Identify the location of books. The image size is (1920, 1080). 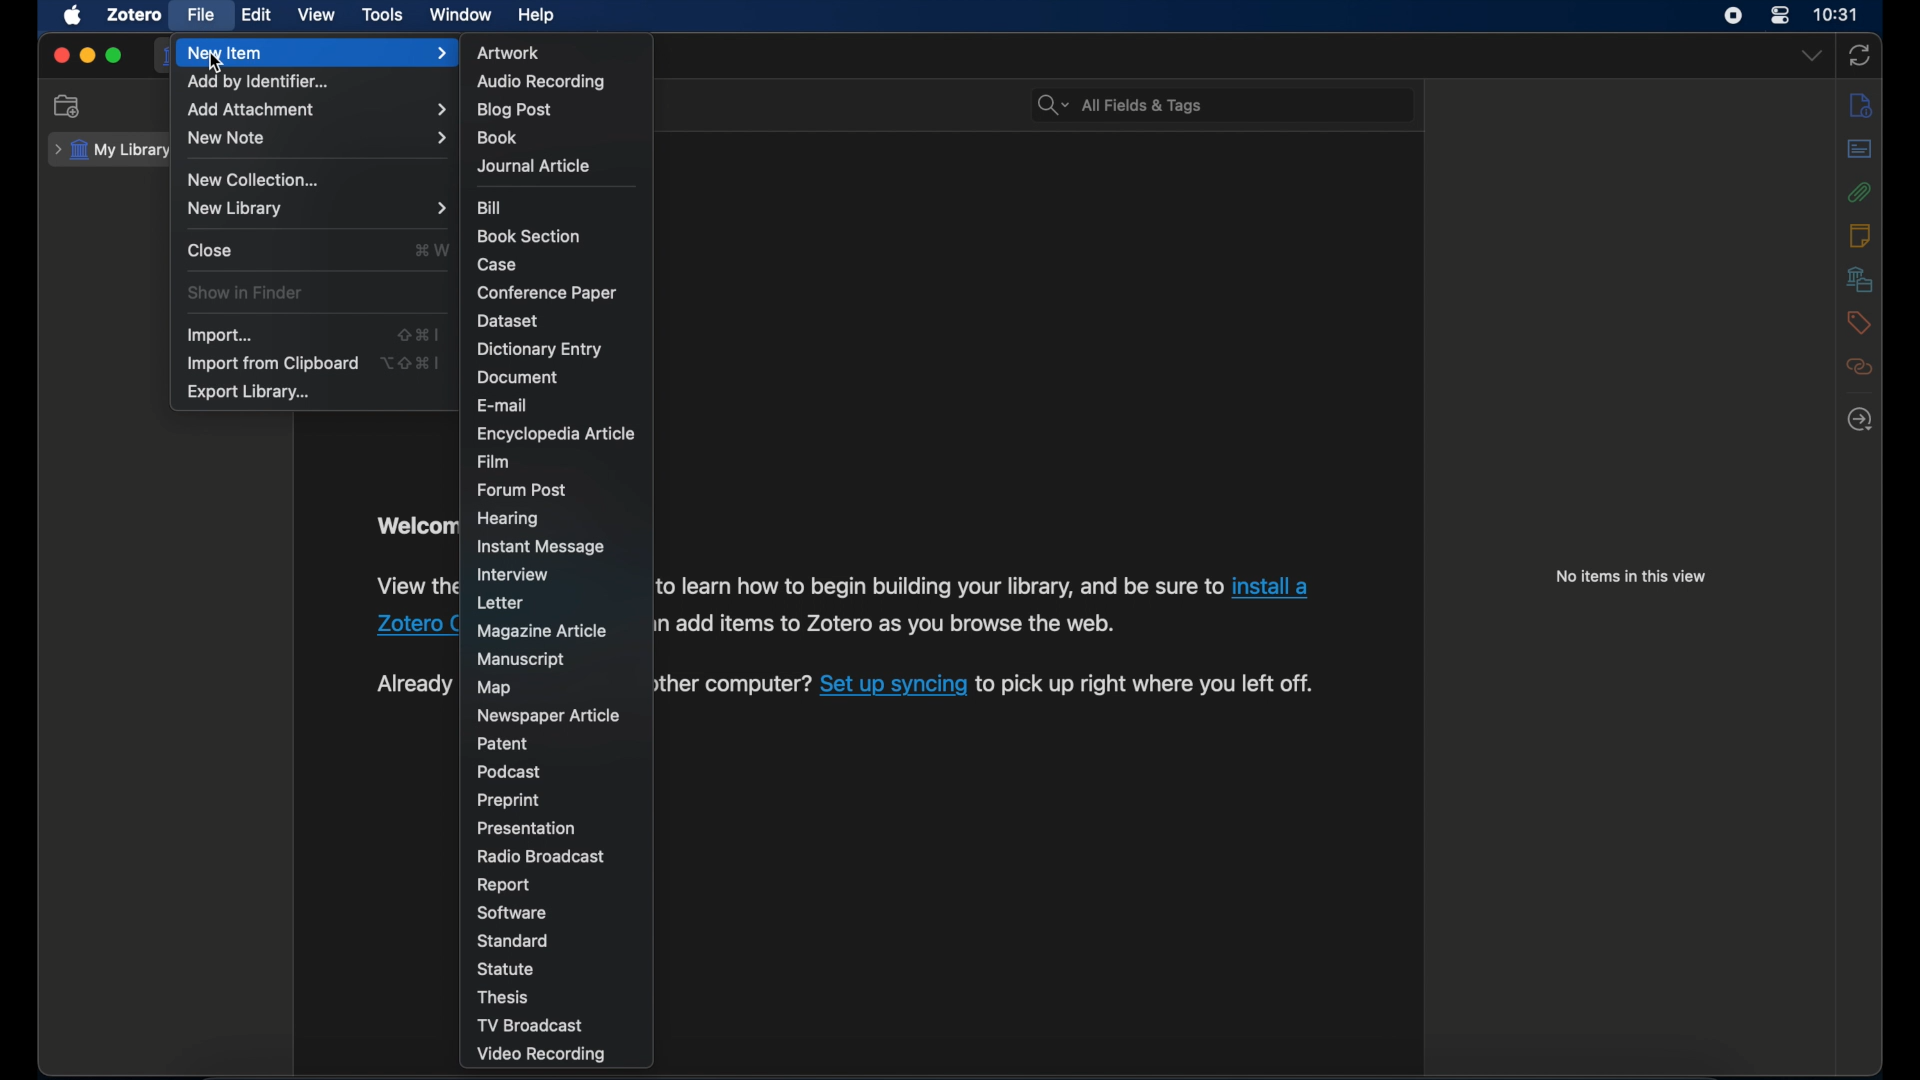
(498, 137).